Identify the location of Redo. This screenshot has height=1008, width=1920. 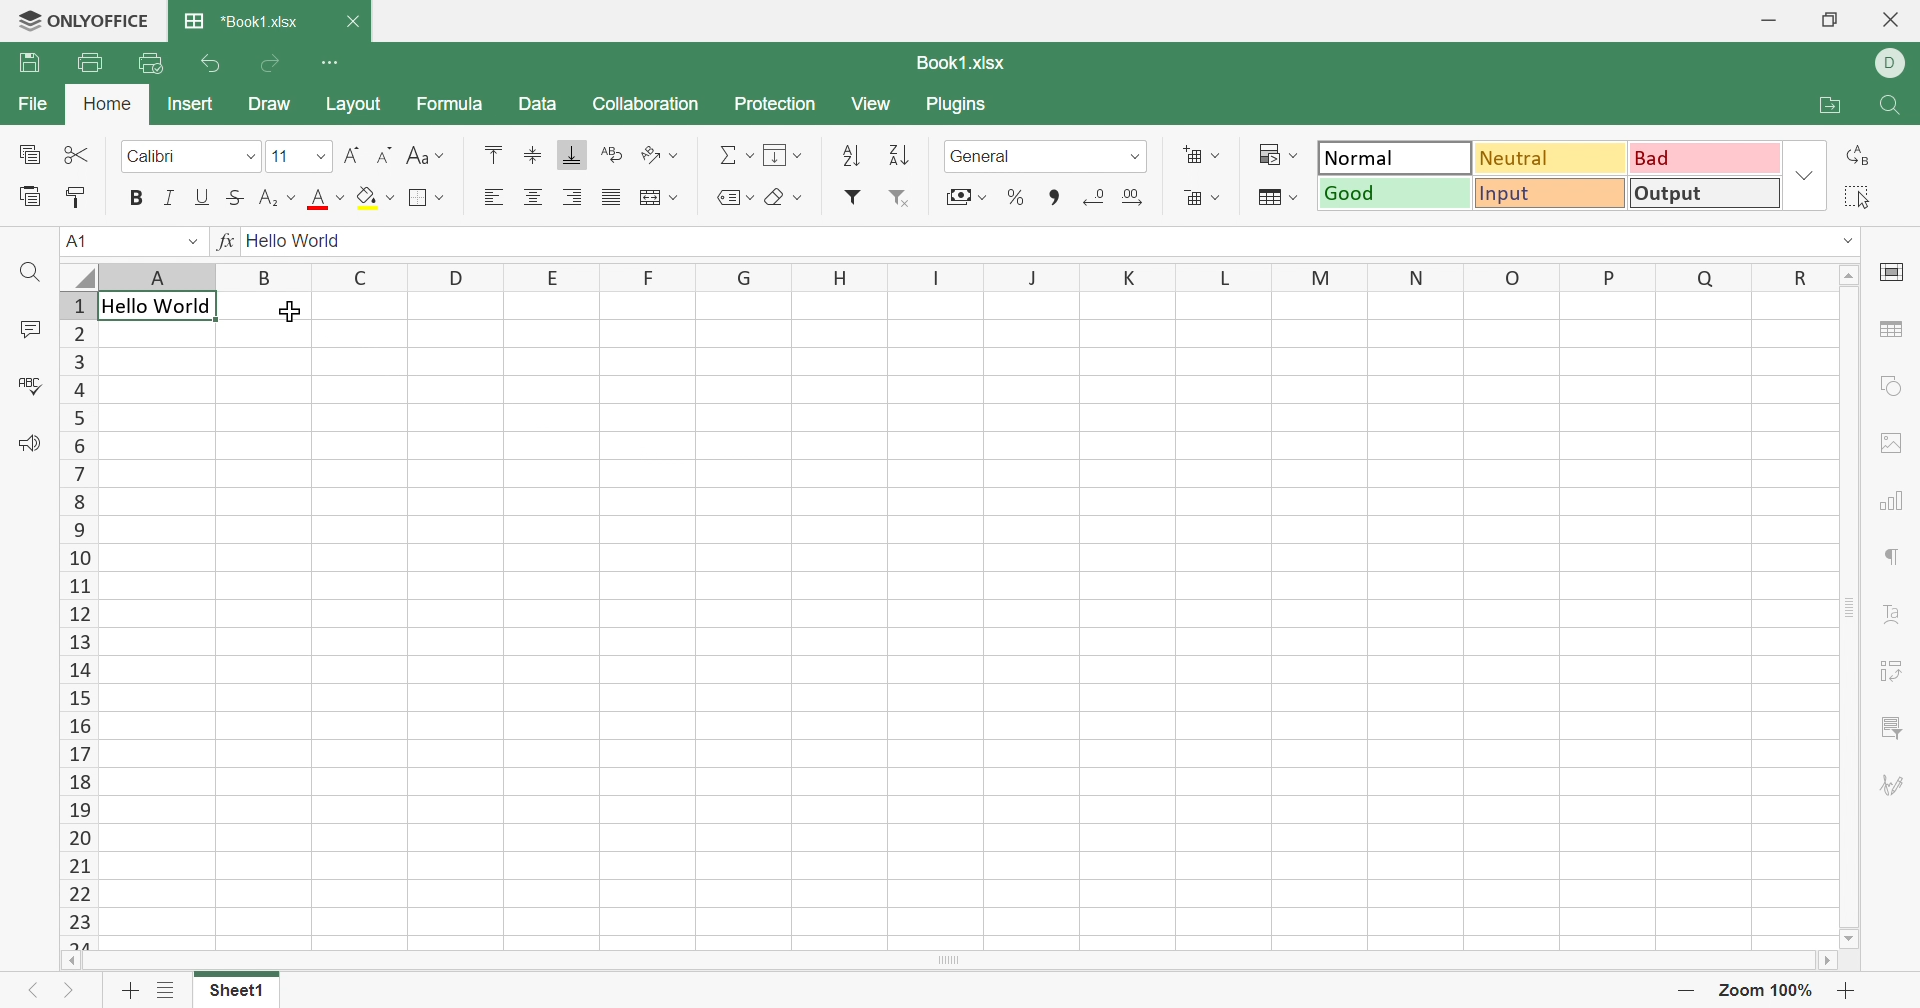
(271, 62).